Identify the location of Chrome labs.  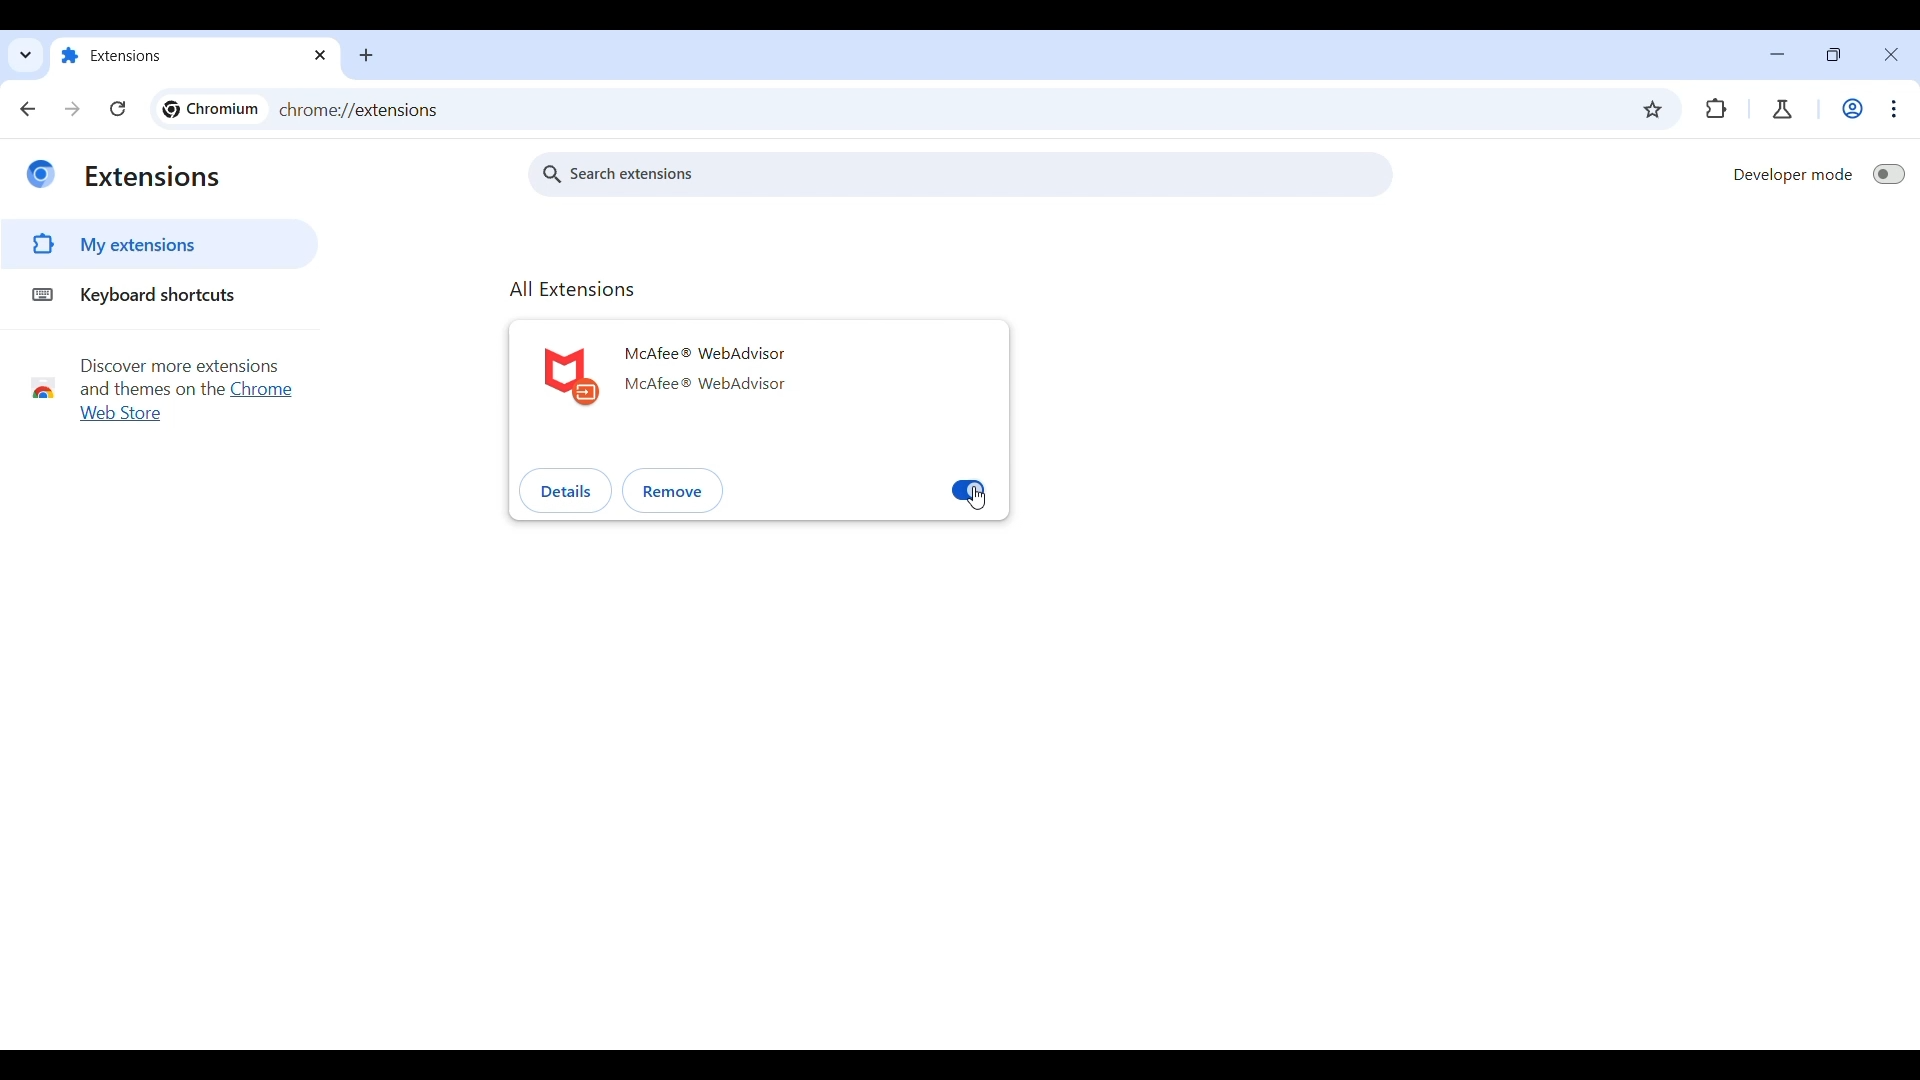
(1781, 109).